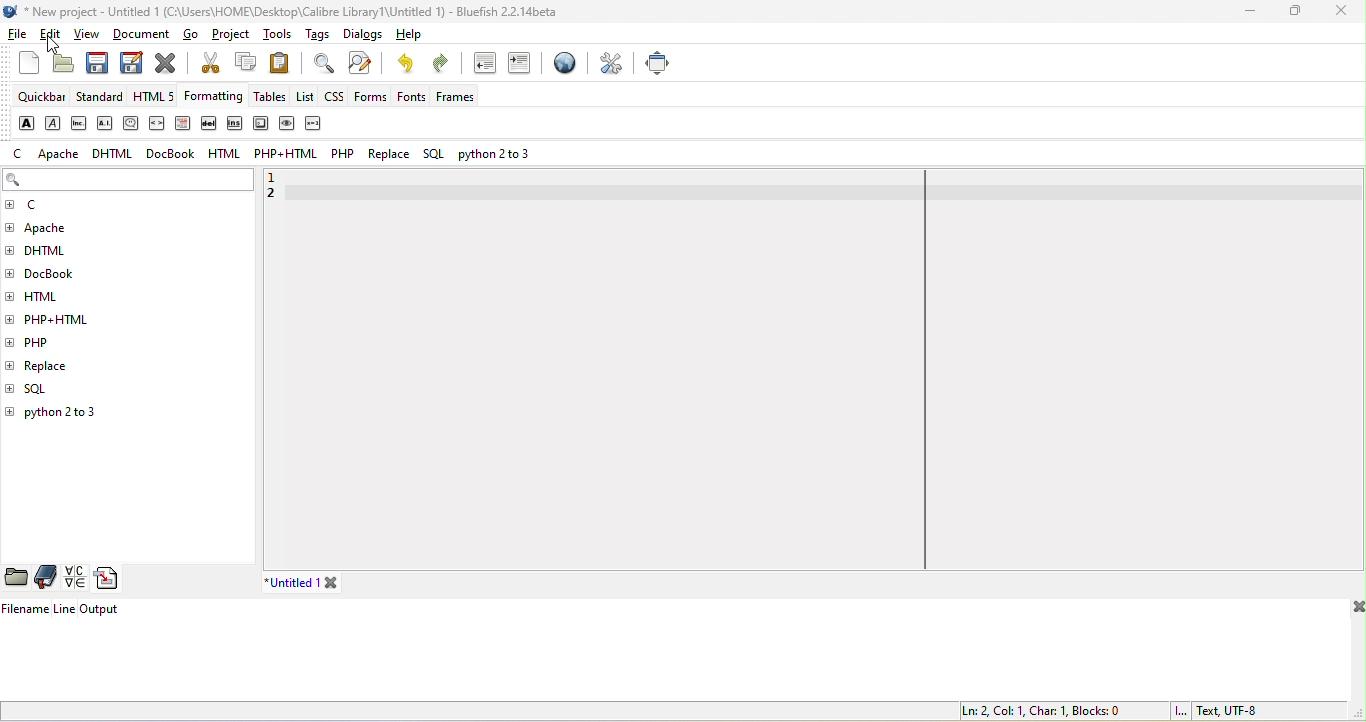  I want to click on tags, so click(317, 33).